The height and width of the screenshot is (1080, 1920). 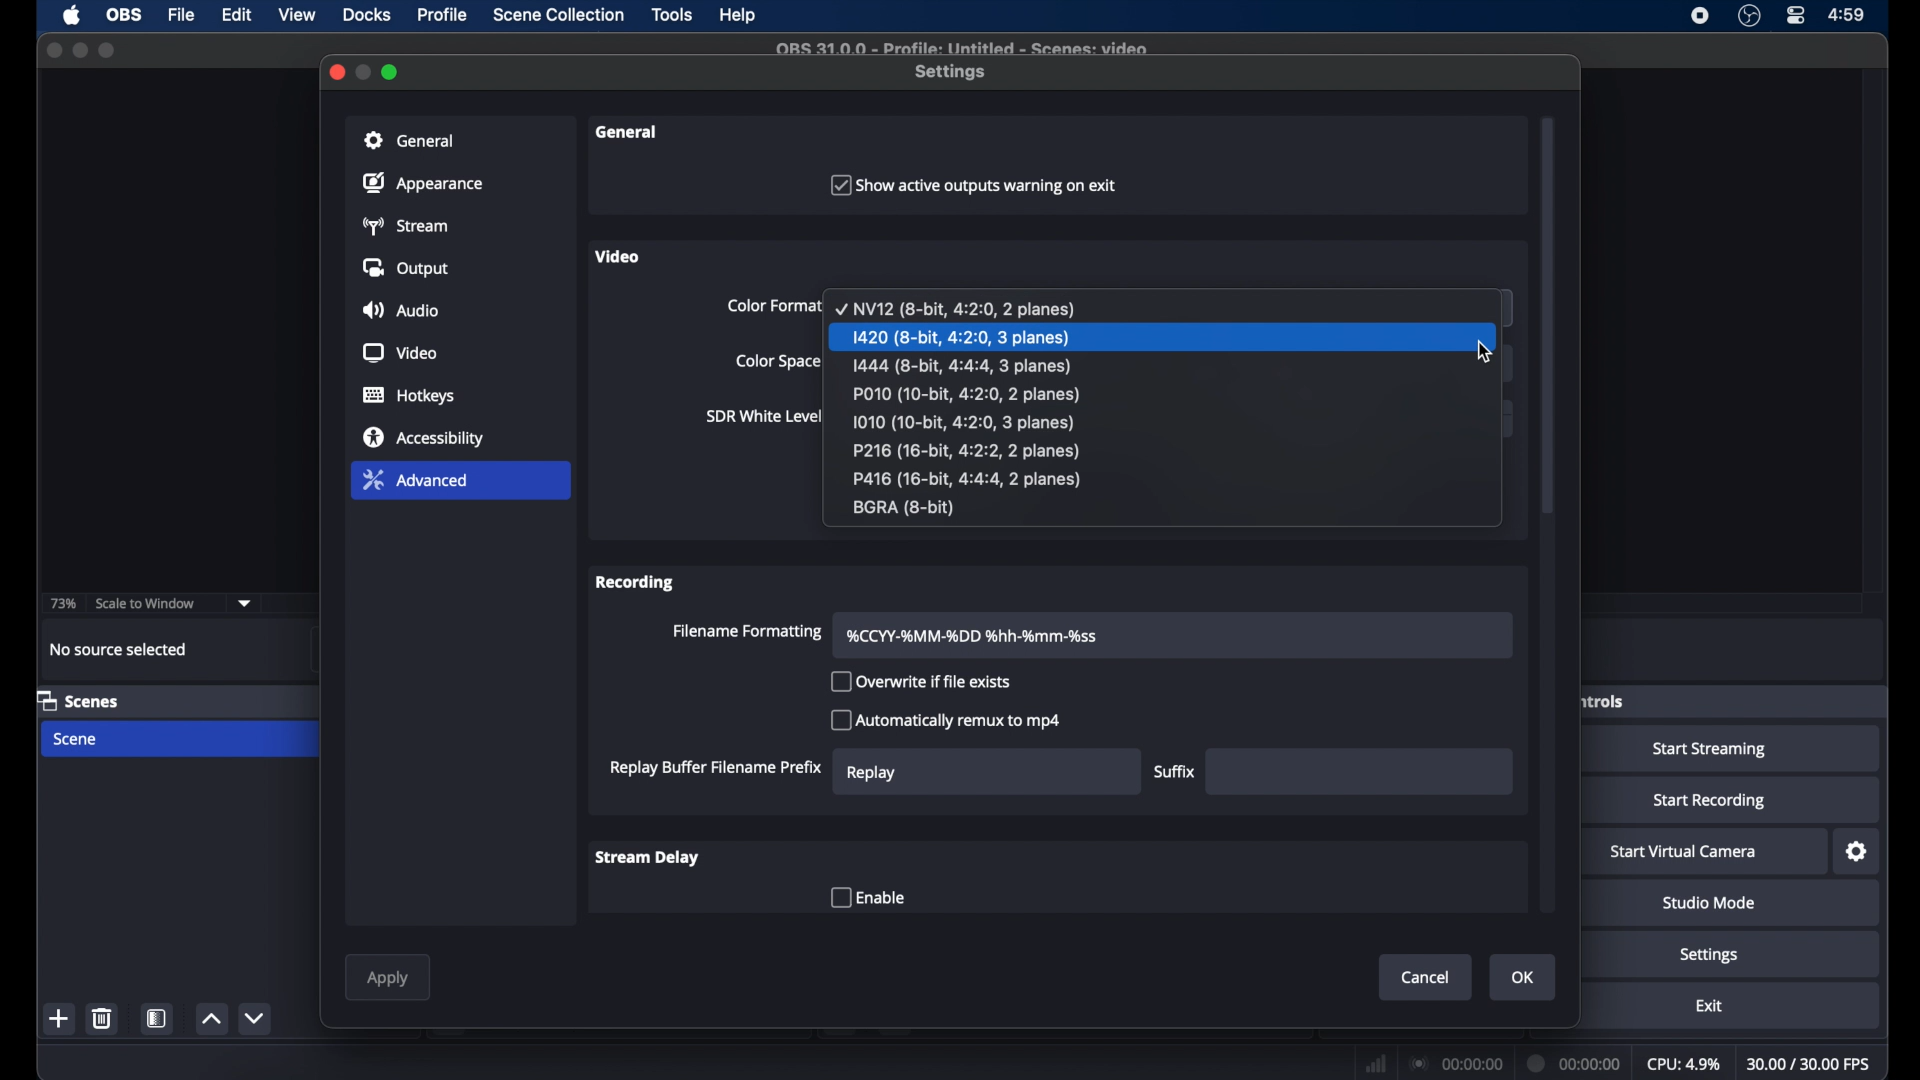 I want to click on help, so click(x=738, y=15).